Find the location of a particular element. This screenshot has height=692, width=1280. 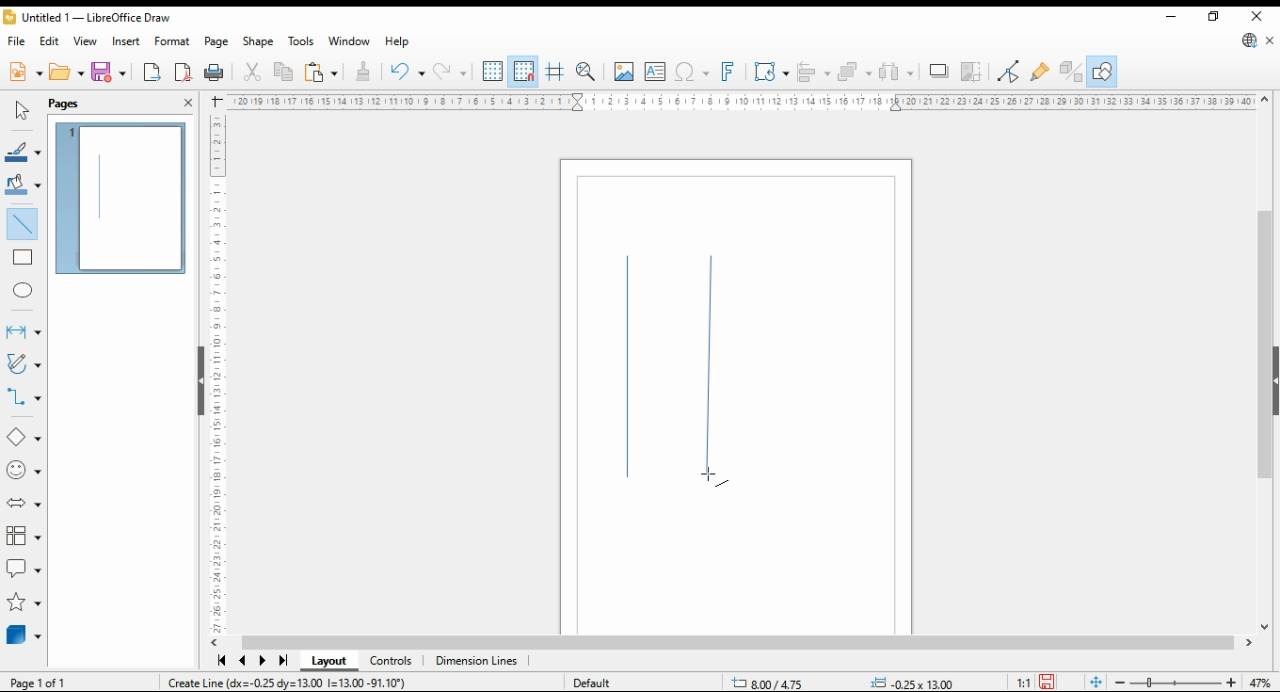

shadows is located at coordinates (938, 72).